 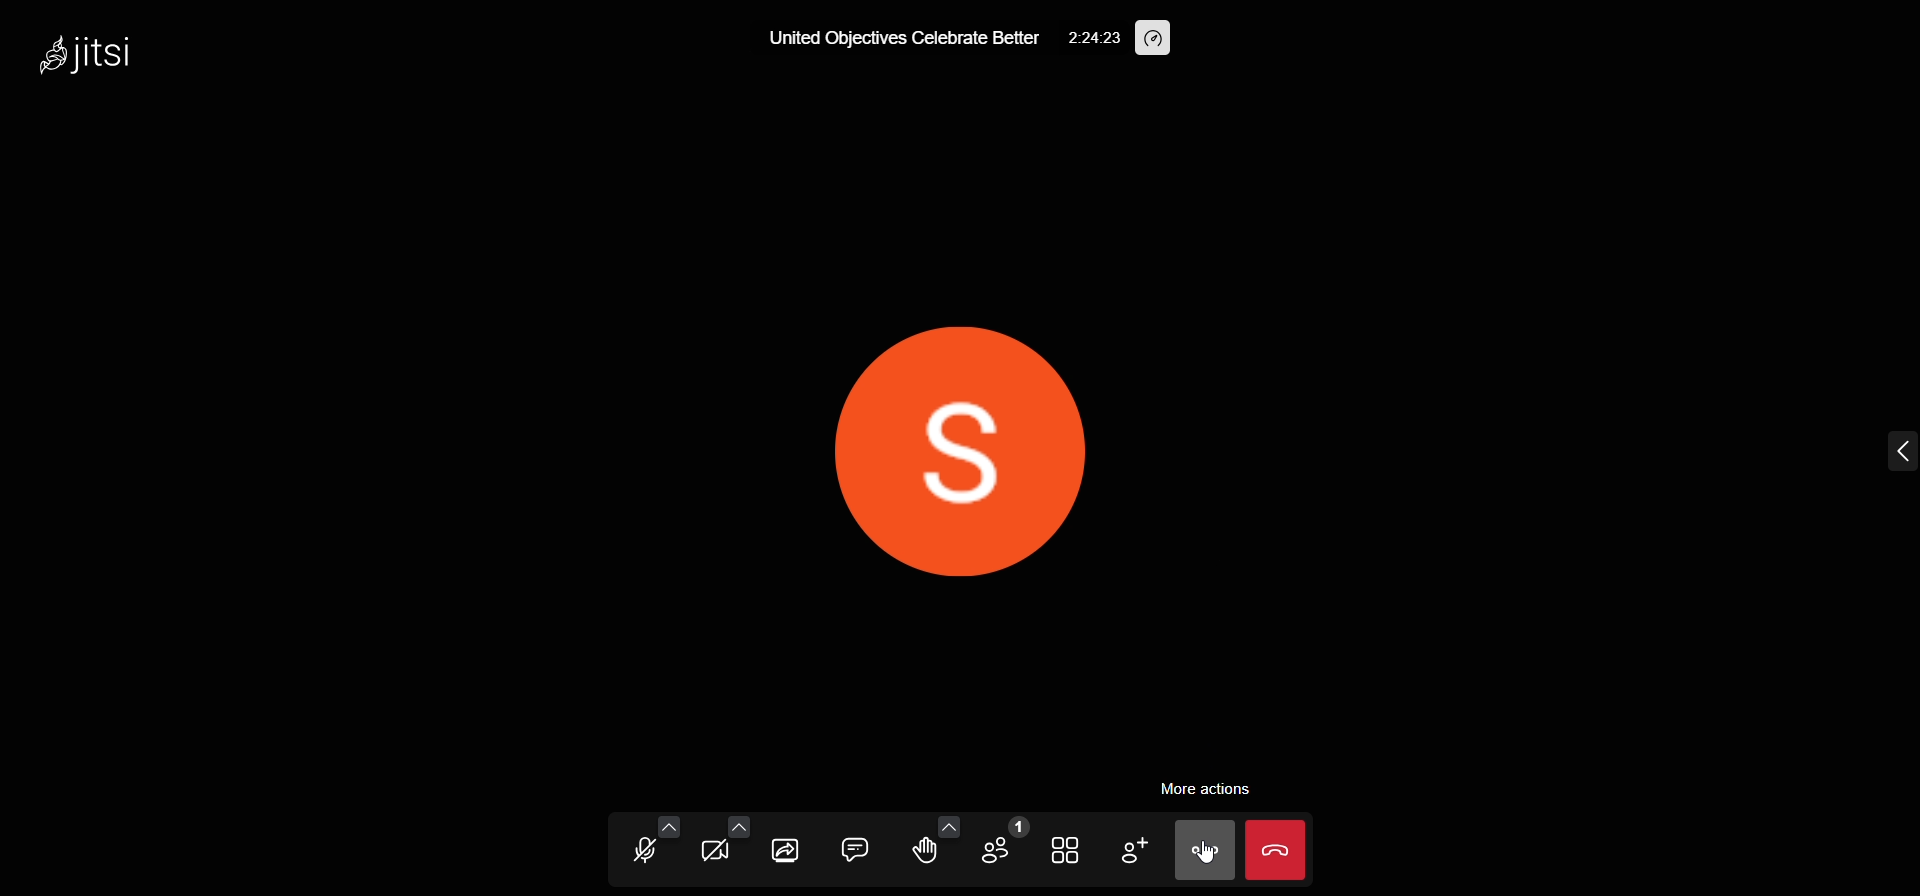 I want to click on more, so click(x=1201, y=852).